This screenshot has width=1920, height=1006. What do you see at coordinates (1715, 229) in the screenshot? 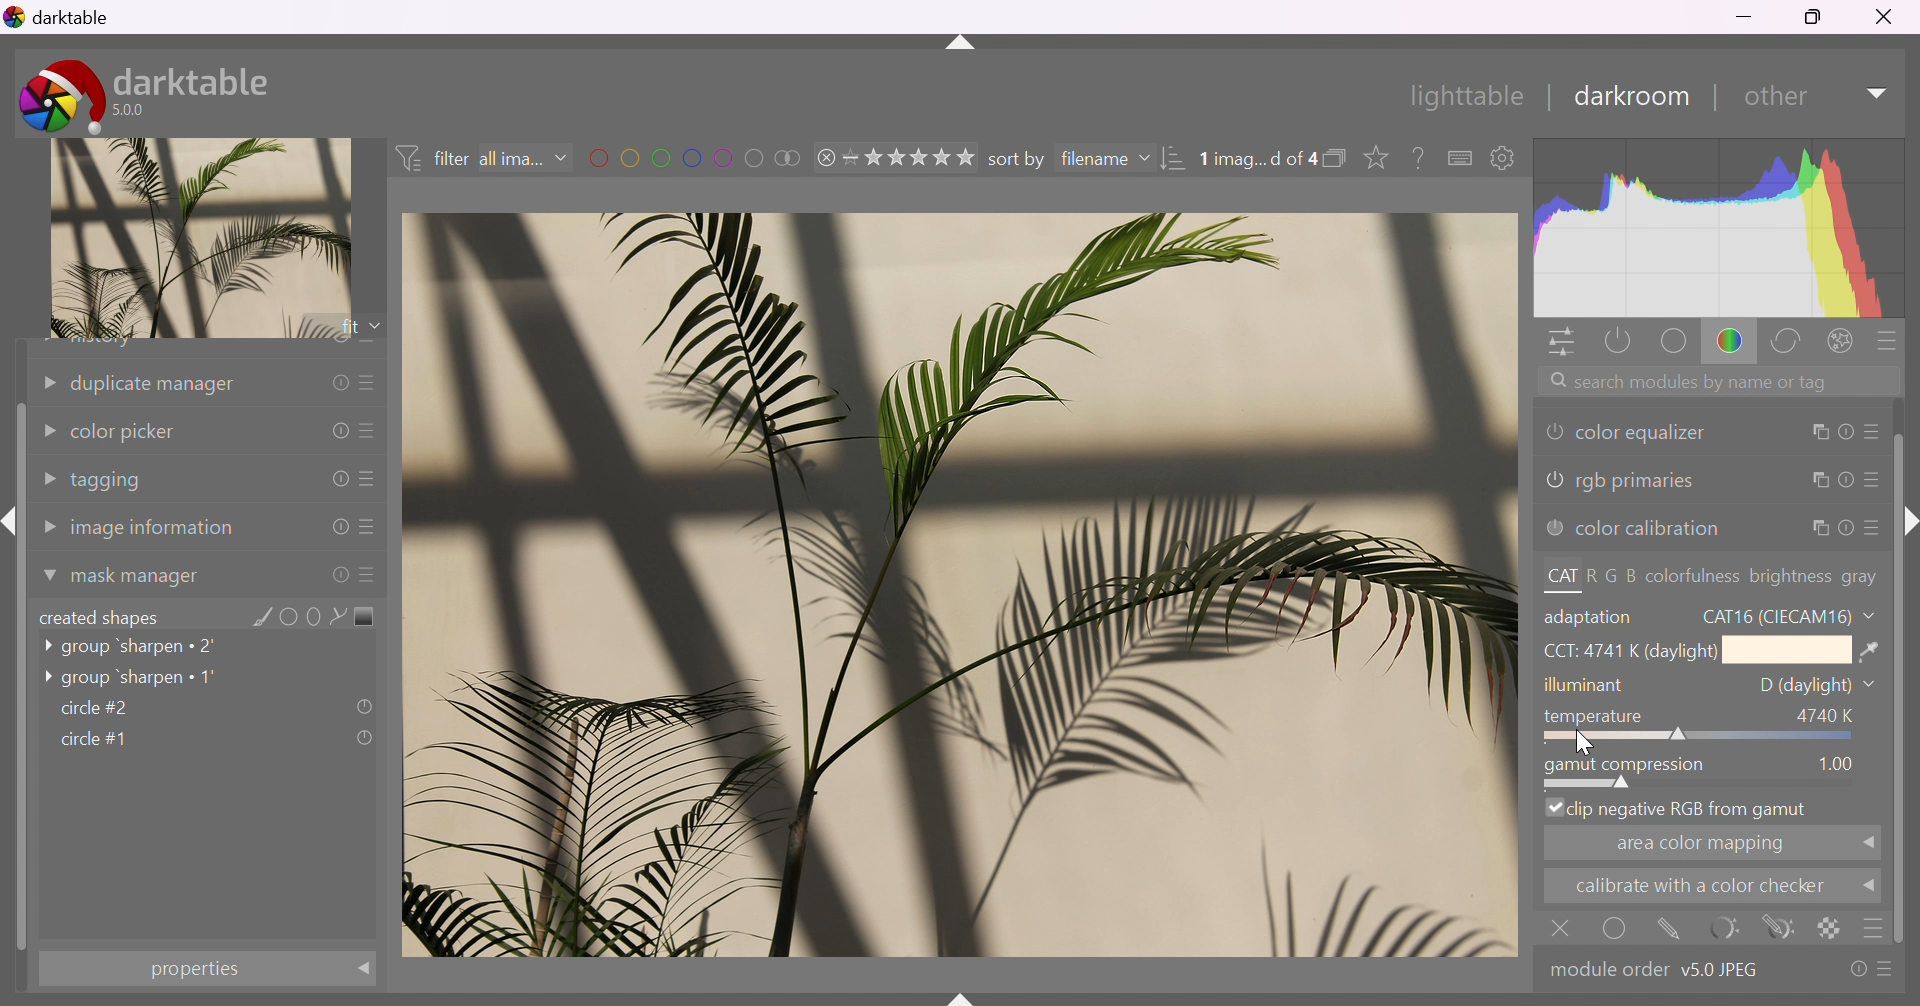
I see `histogram` at bounding box center [1715, 229].